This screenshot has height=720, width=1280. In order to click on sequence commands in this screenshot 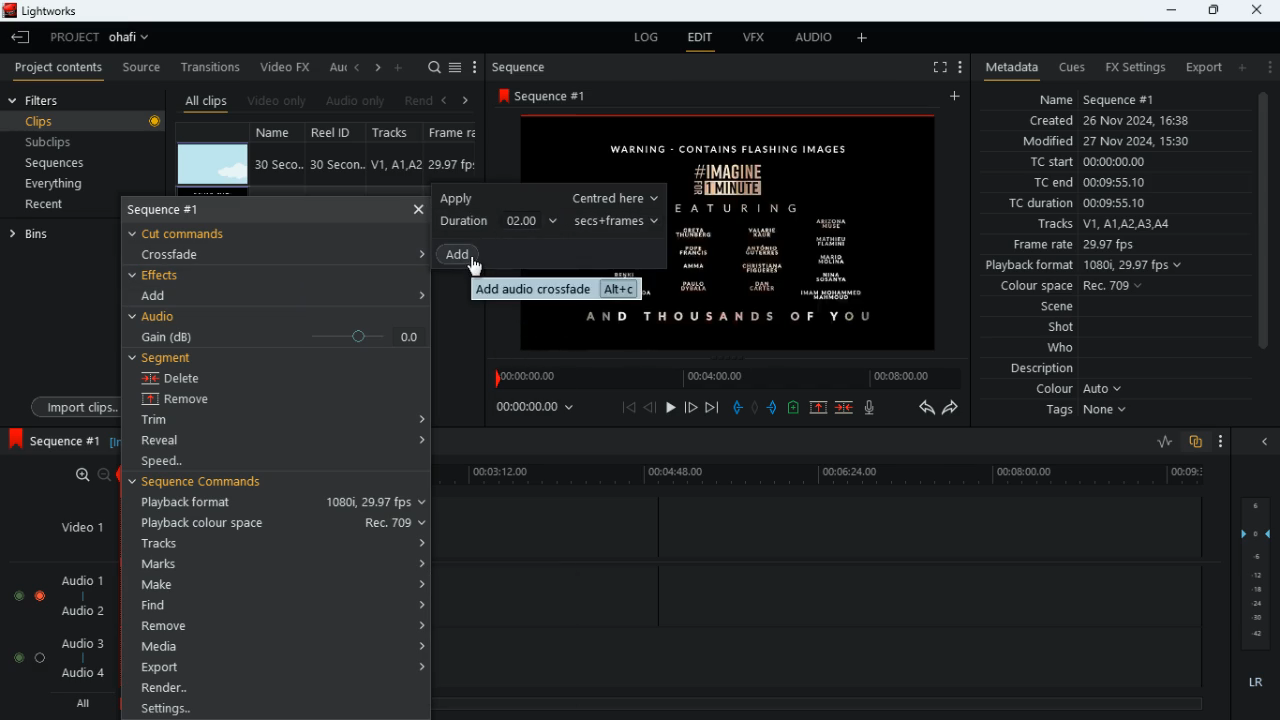, I will do `click(211, 485)`.